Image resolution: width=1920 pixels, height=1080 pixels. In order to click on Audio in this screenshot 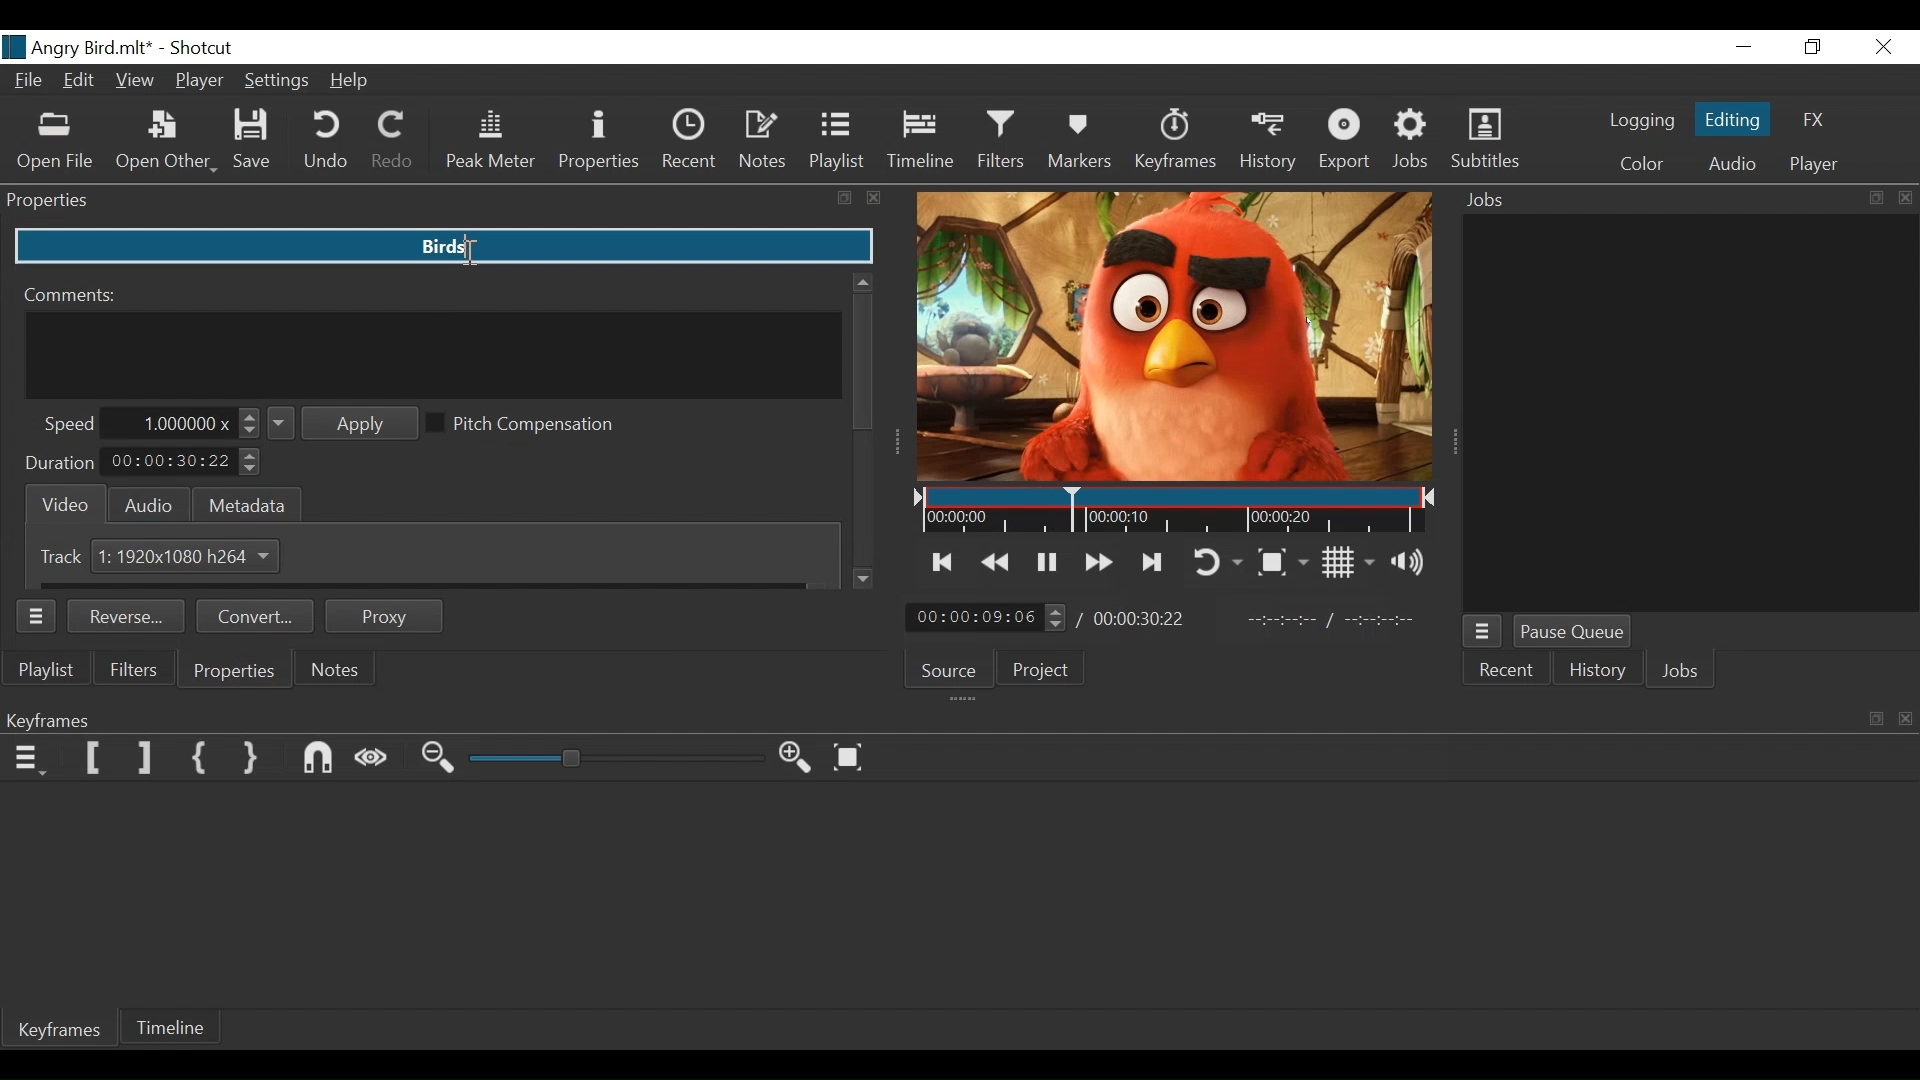, I will do `click(1729, 164)`.